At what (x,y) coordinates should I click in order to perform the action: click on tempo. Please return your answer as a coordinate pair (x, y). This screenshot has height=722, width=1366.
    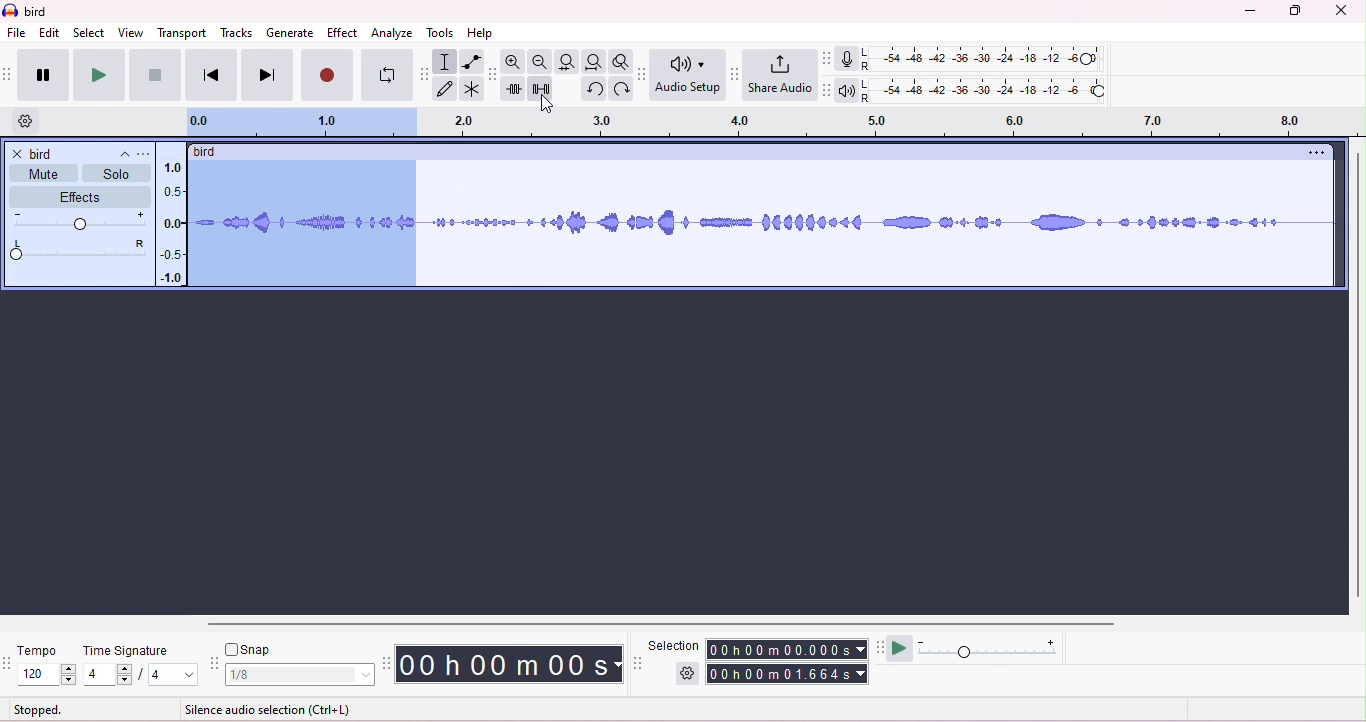
    Looking at the image, I should click on (44, 649).